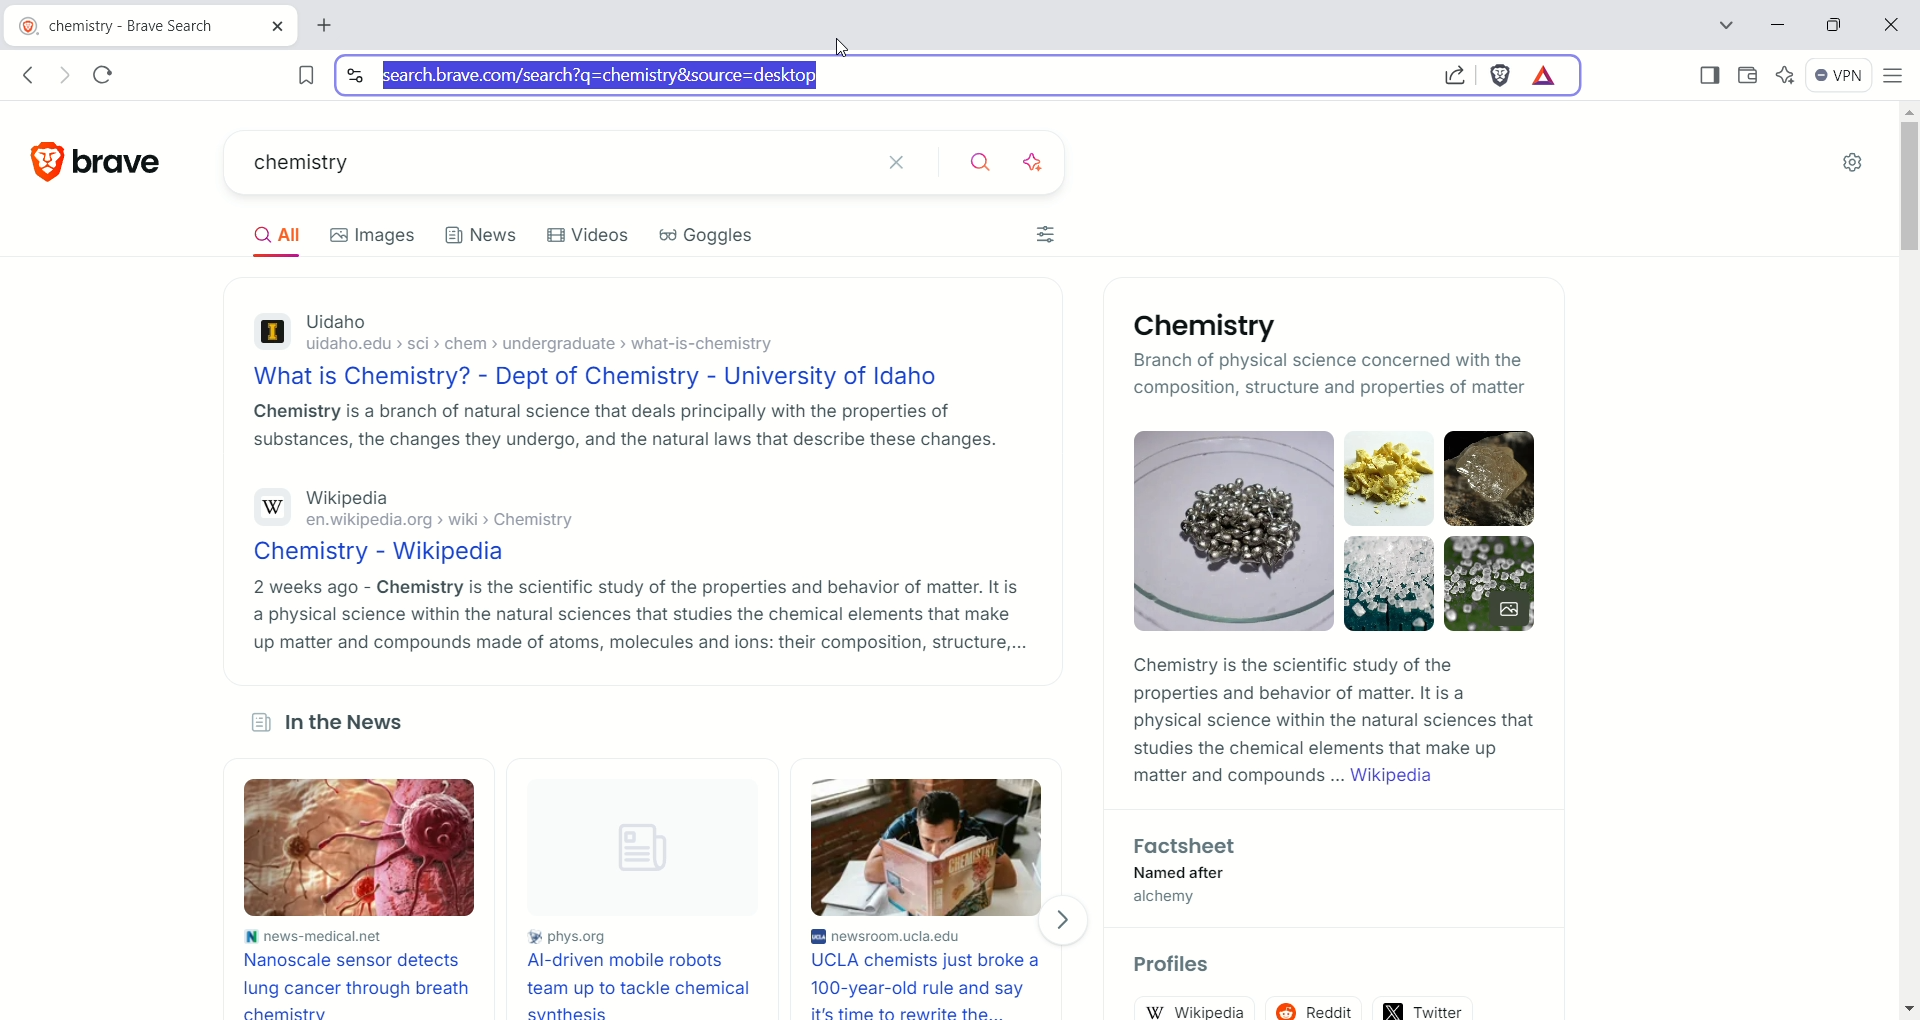 The height and width of the screenshot is (1020, 1920). I want to click on 2 weeks ago - Chemistry is the scientific study of the properties and behavior of matter. It is a physical science within the natural sciences that studies the chemical elements that make up matter and compounds made of atoms, molecules and ions: their composition, structure,..., so click(638, 615).